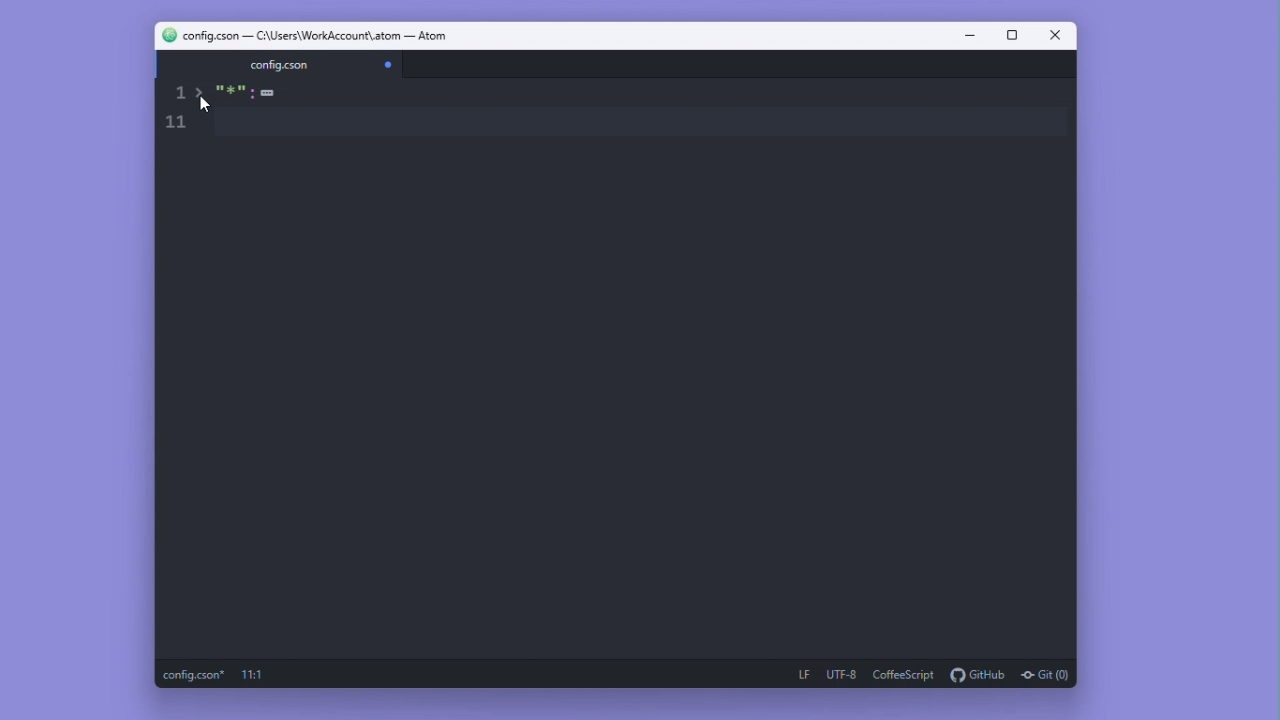  Describe the element at coordinates (263, 674) in the screenshot. I see `11:1` at that location.